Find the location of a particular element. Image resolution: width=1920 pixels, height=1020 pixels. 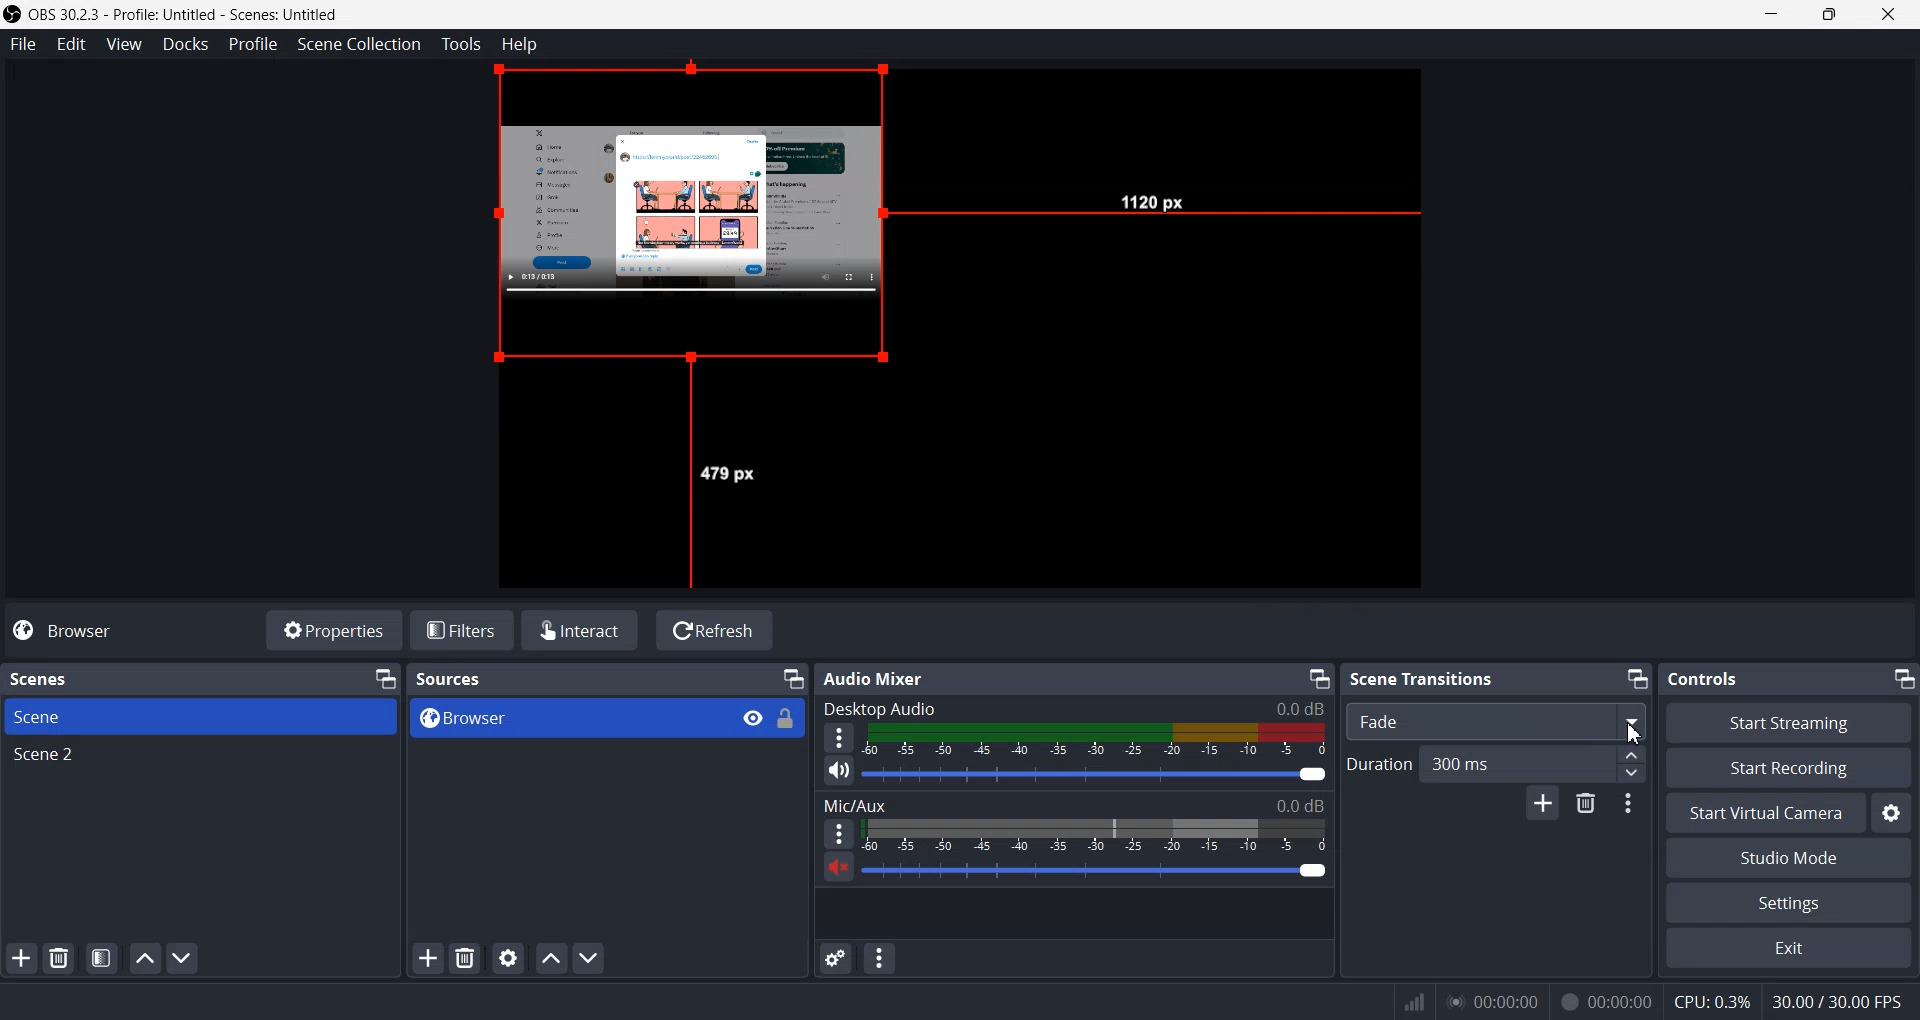

More is located at coordinates (839, 737).